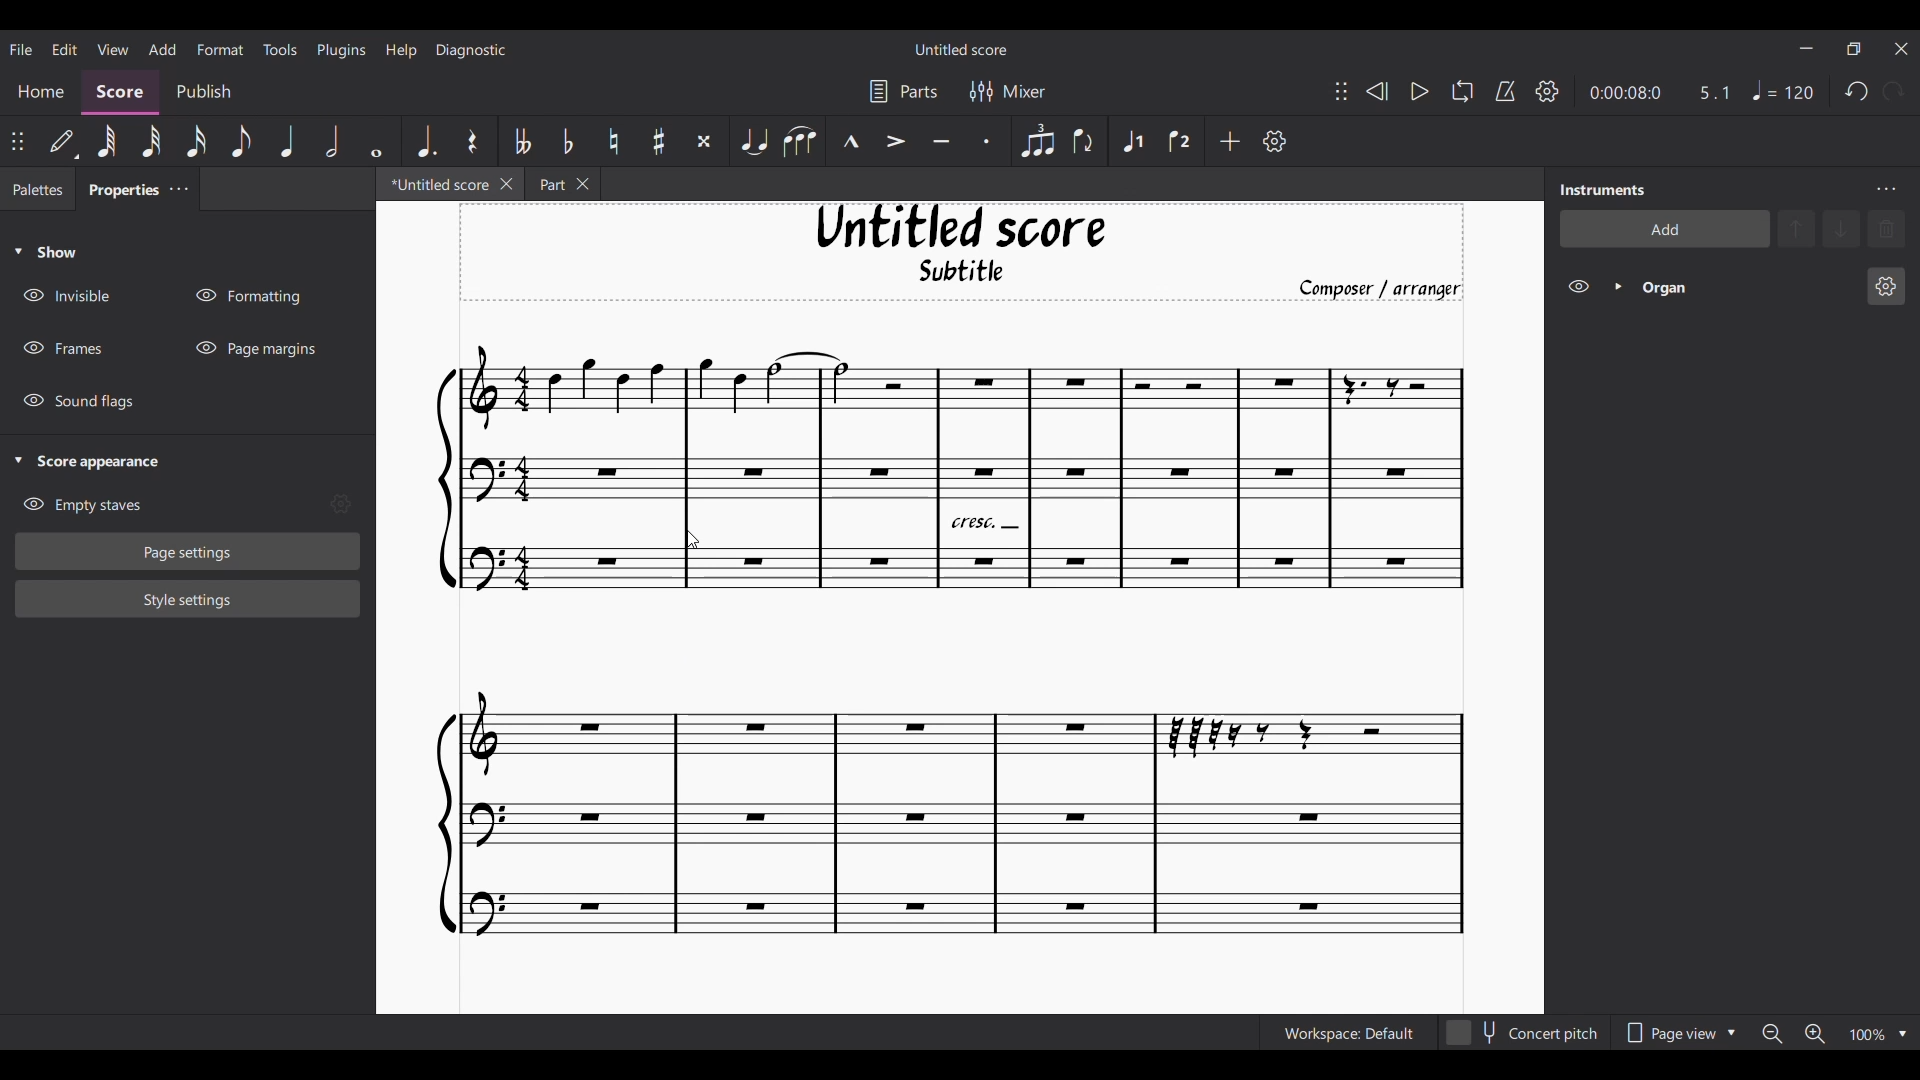 Image resolution: width=1920 pixels, height=1080 pixels. I want to click on Format menu, so click(221, 48).